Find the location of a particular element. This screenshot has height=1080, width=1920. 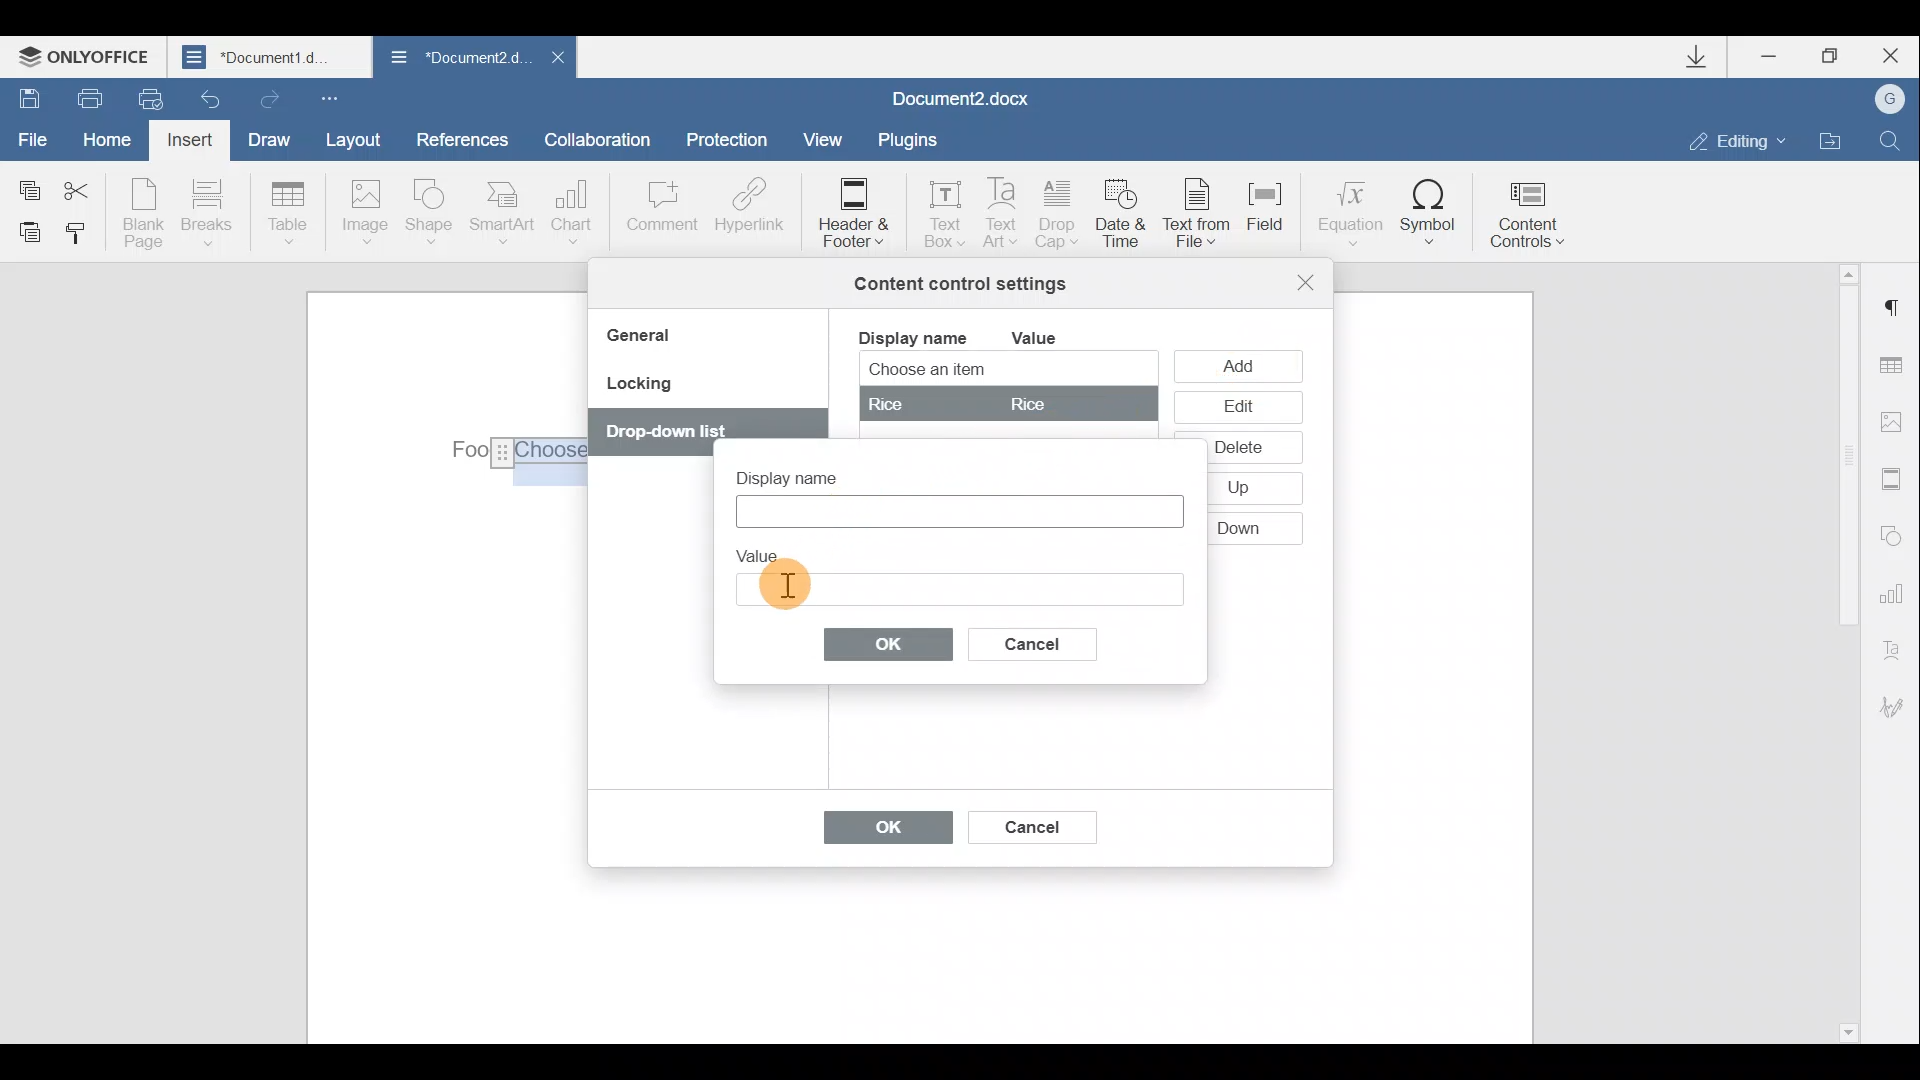

Collaboration is located at coordinates (605, 139).